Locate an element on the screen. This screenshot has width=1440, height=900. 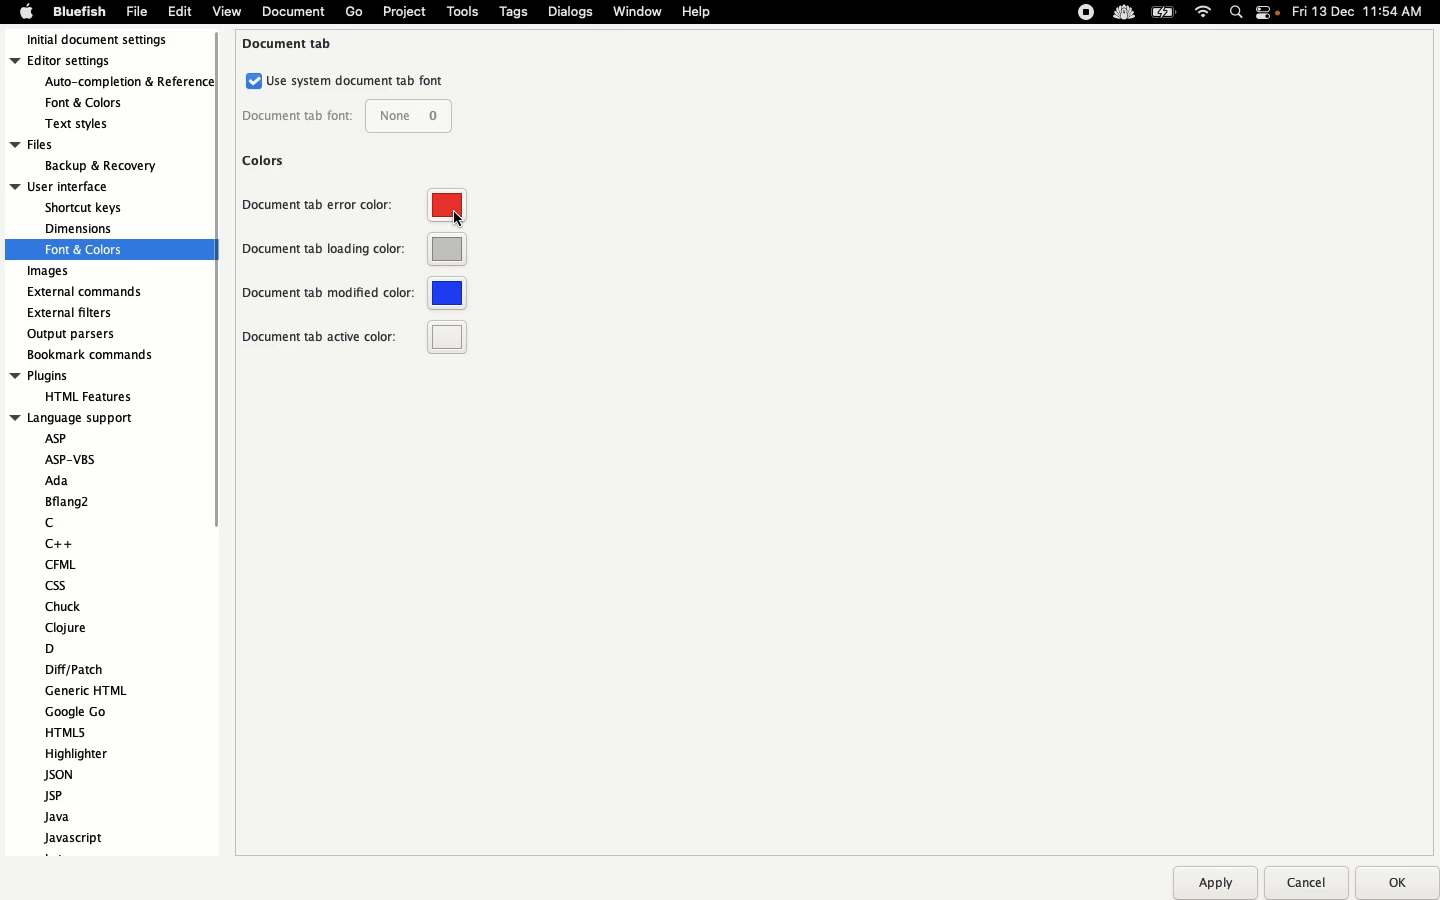
Apple logo is located at coordinates (26, 11).